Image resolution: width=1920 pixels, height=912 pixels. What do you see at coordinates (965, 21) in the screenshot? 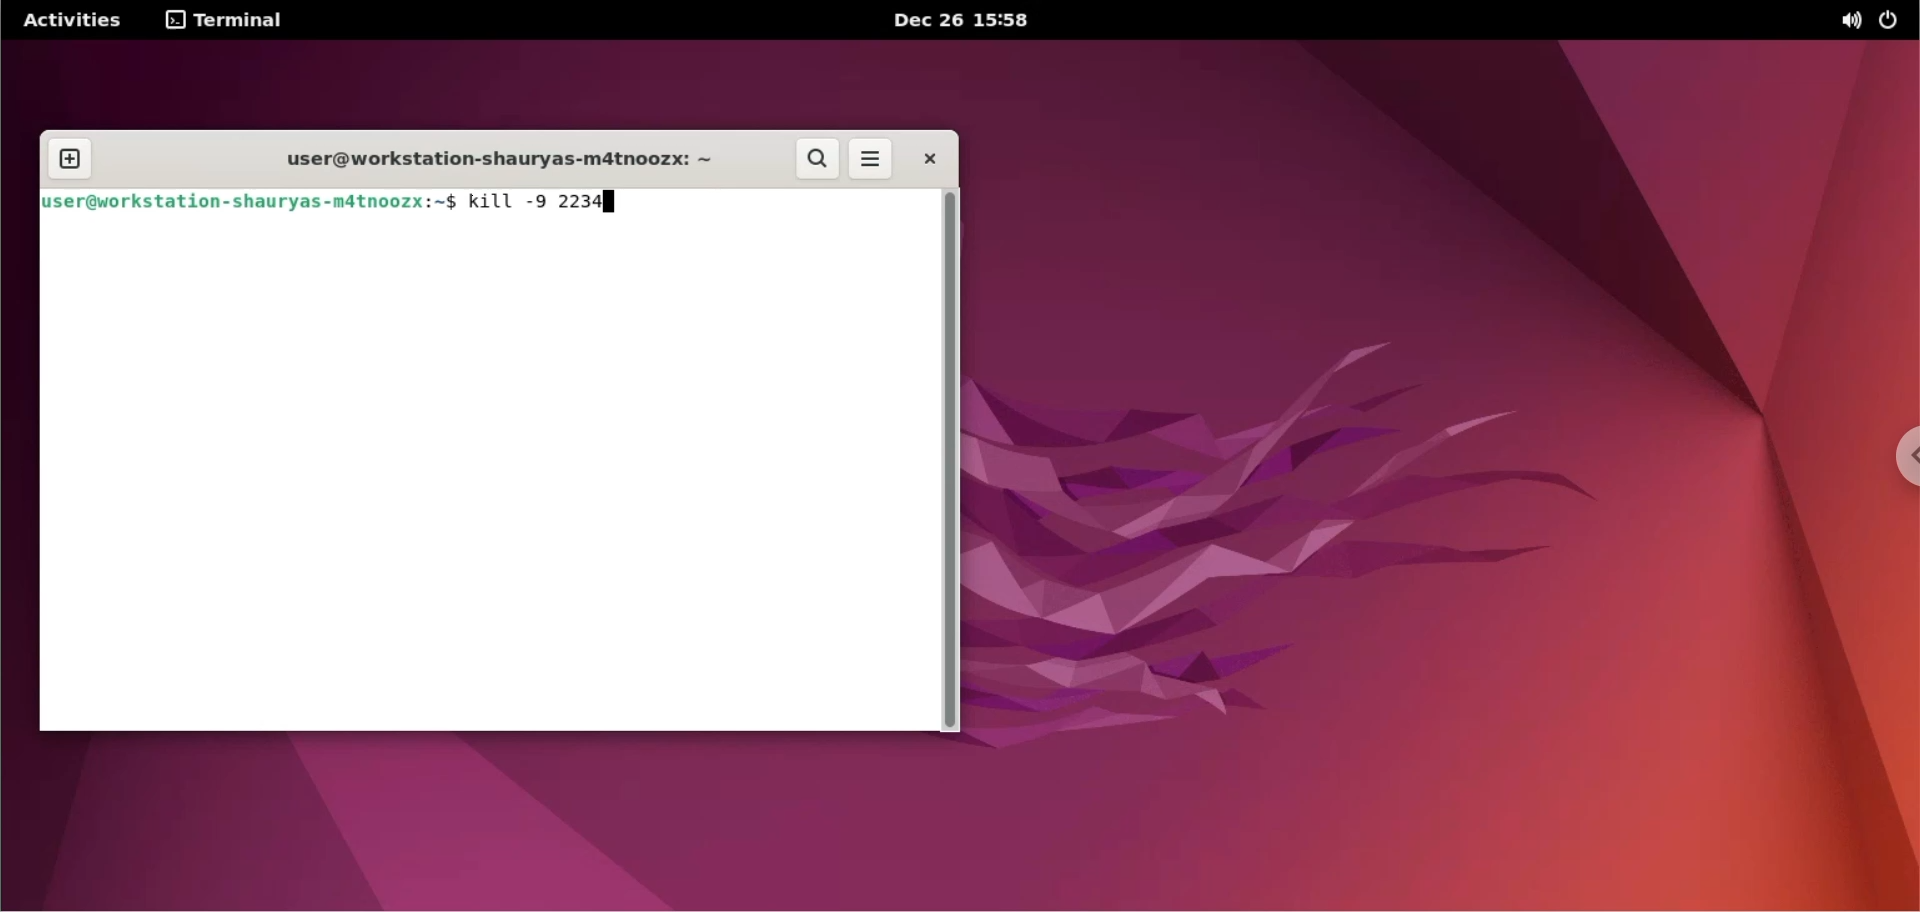
I see `Dec 26 15:58` at bounding box center [965, 21].